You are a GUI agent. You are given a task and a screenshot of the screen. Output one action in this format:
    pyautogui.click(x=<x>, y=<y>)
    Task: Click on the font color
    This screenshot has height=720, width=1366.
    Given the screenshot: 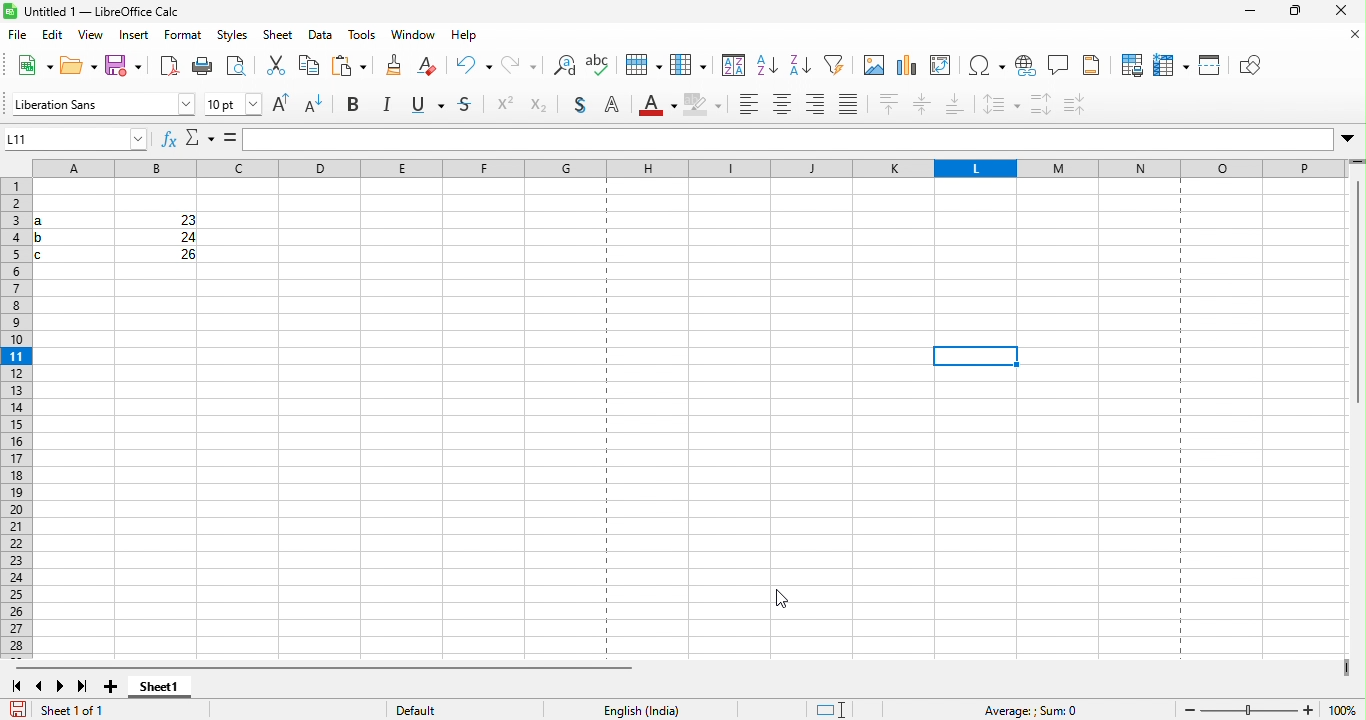 What is the action you would take?
    pyautogui.click(x=660, y=106)
    